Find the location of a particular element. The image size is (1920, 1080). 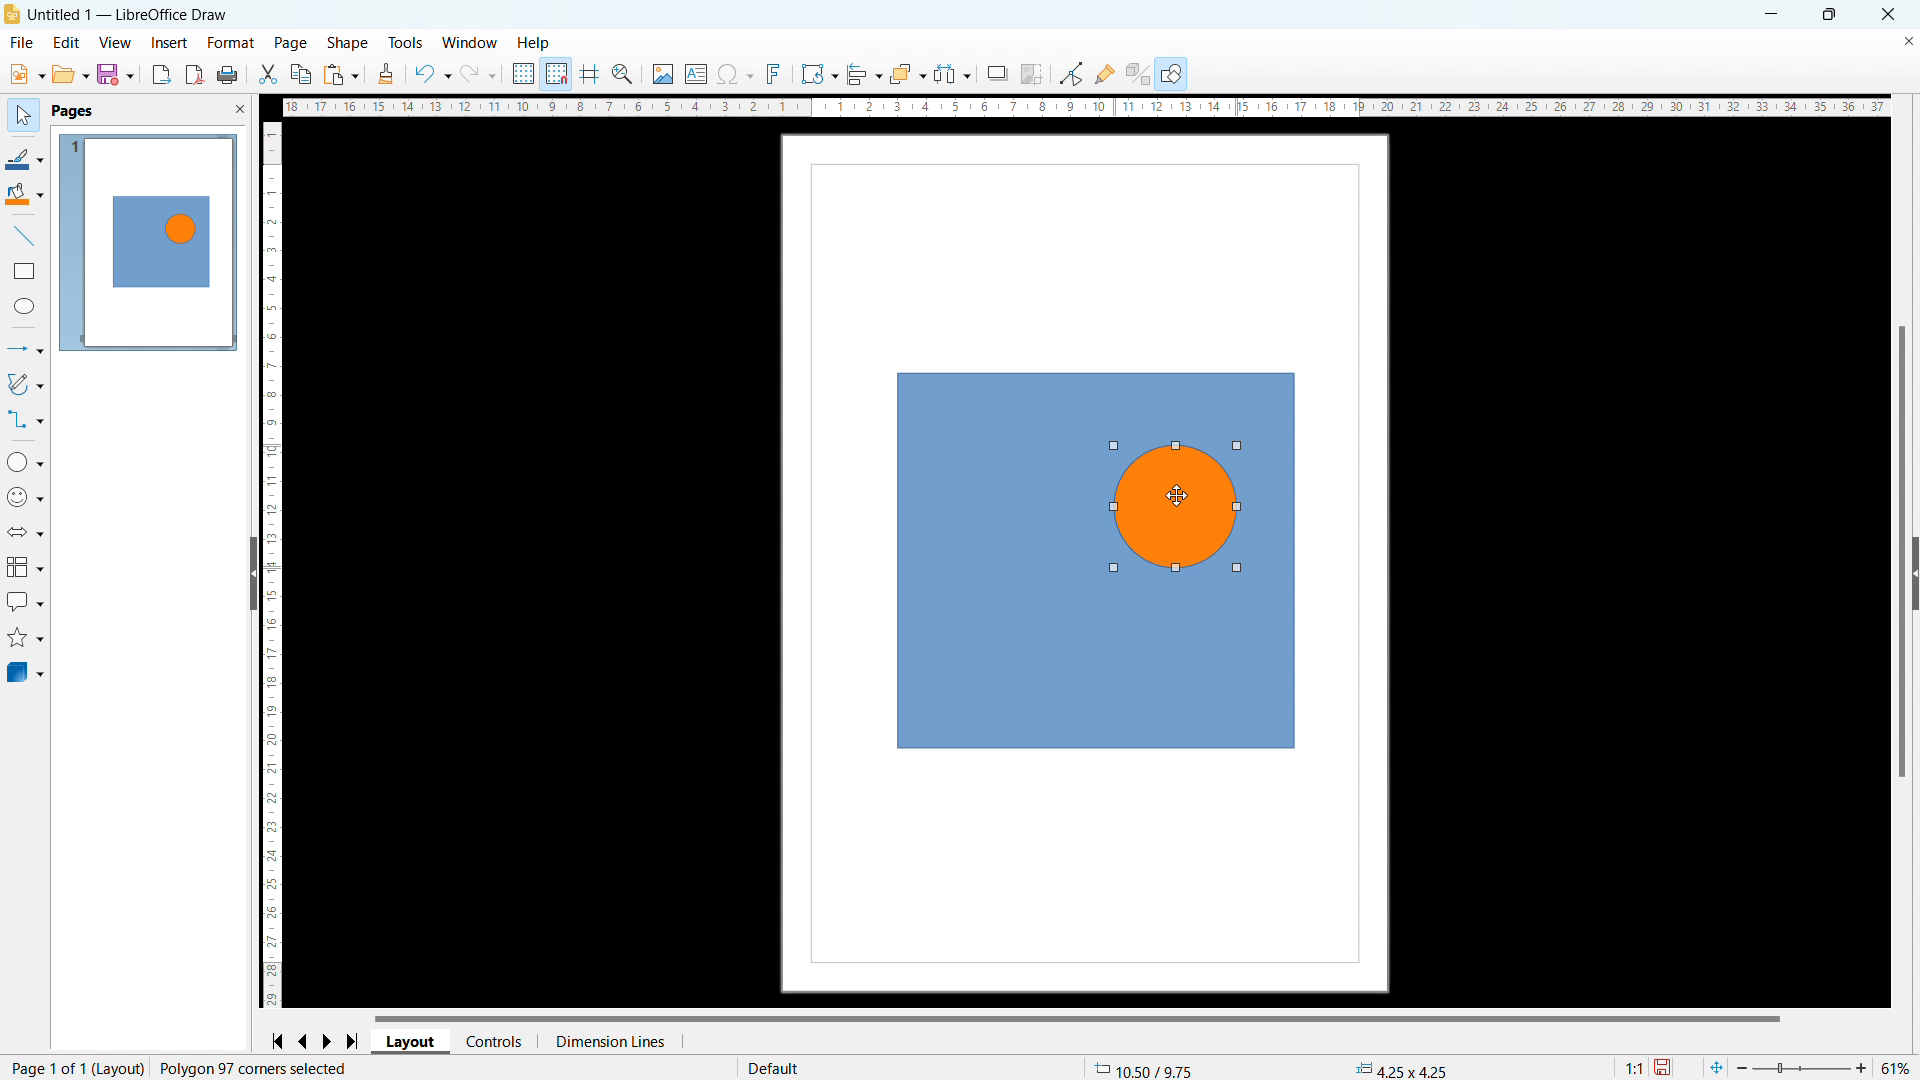

paste is located at coordinates (342, 74).